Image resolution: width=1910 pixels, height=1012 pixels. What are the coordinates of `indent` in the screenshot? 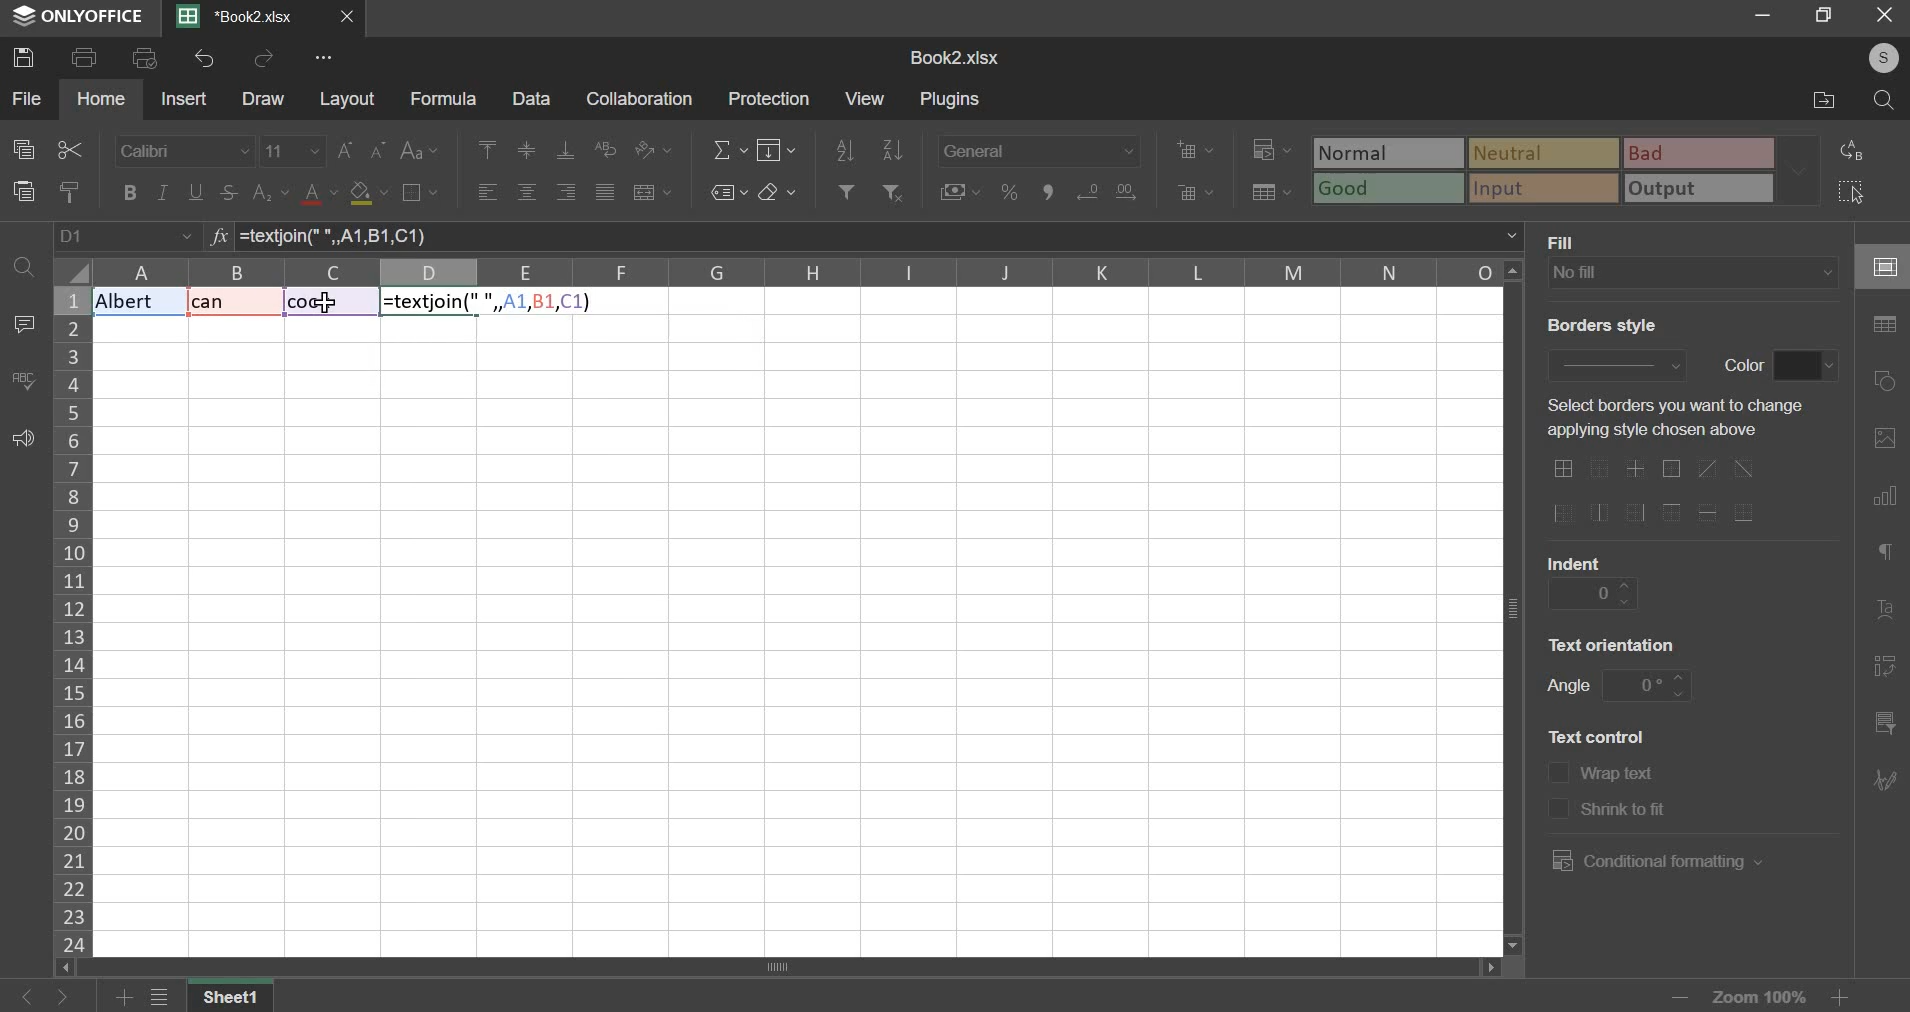 It's located at (1593, 593).